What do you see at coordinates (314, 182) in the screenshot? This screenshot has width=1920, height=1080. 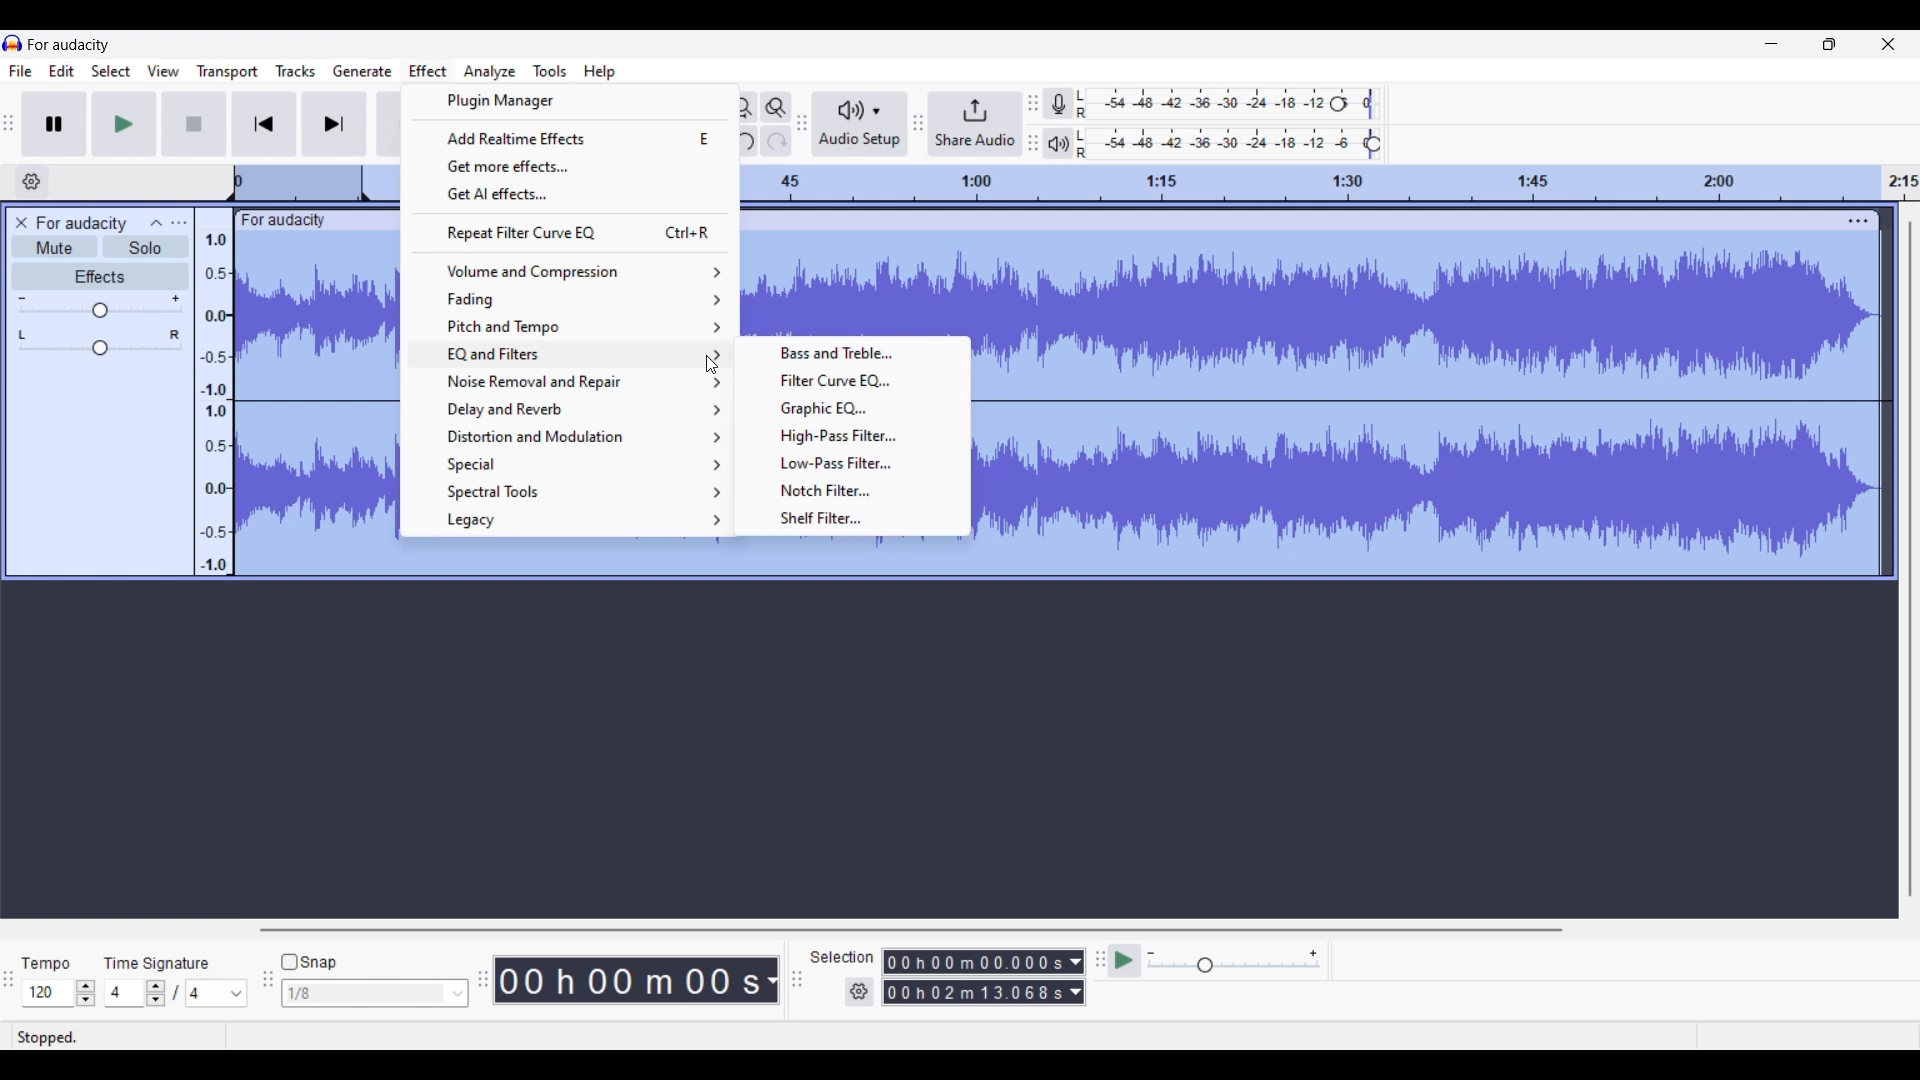 I see `Scale to track length of audio` at bounding box center [314, 182].